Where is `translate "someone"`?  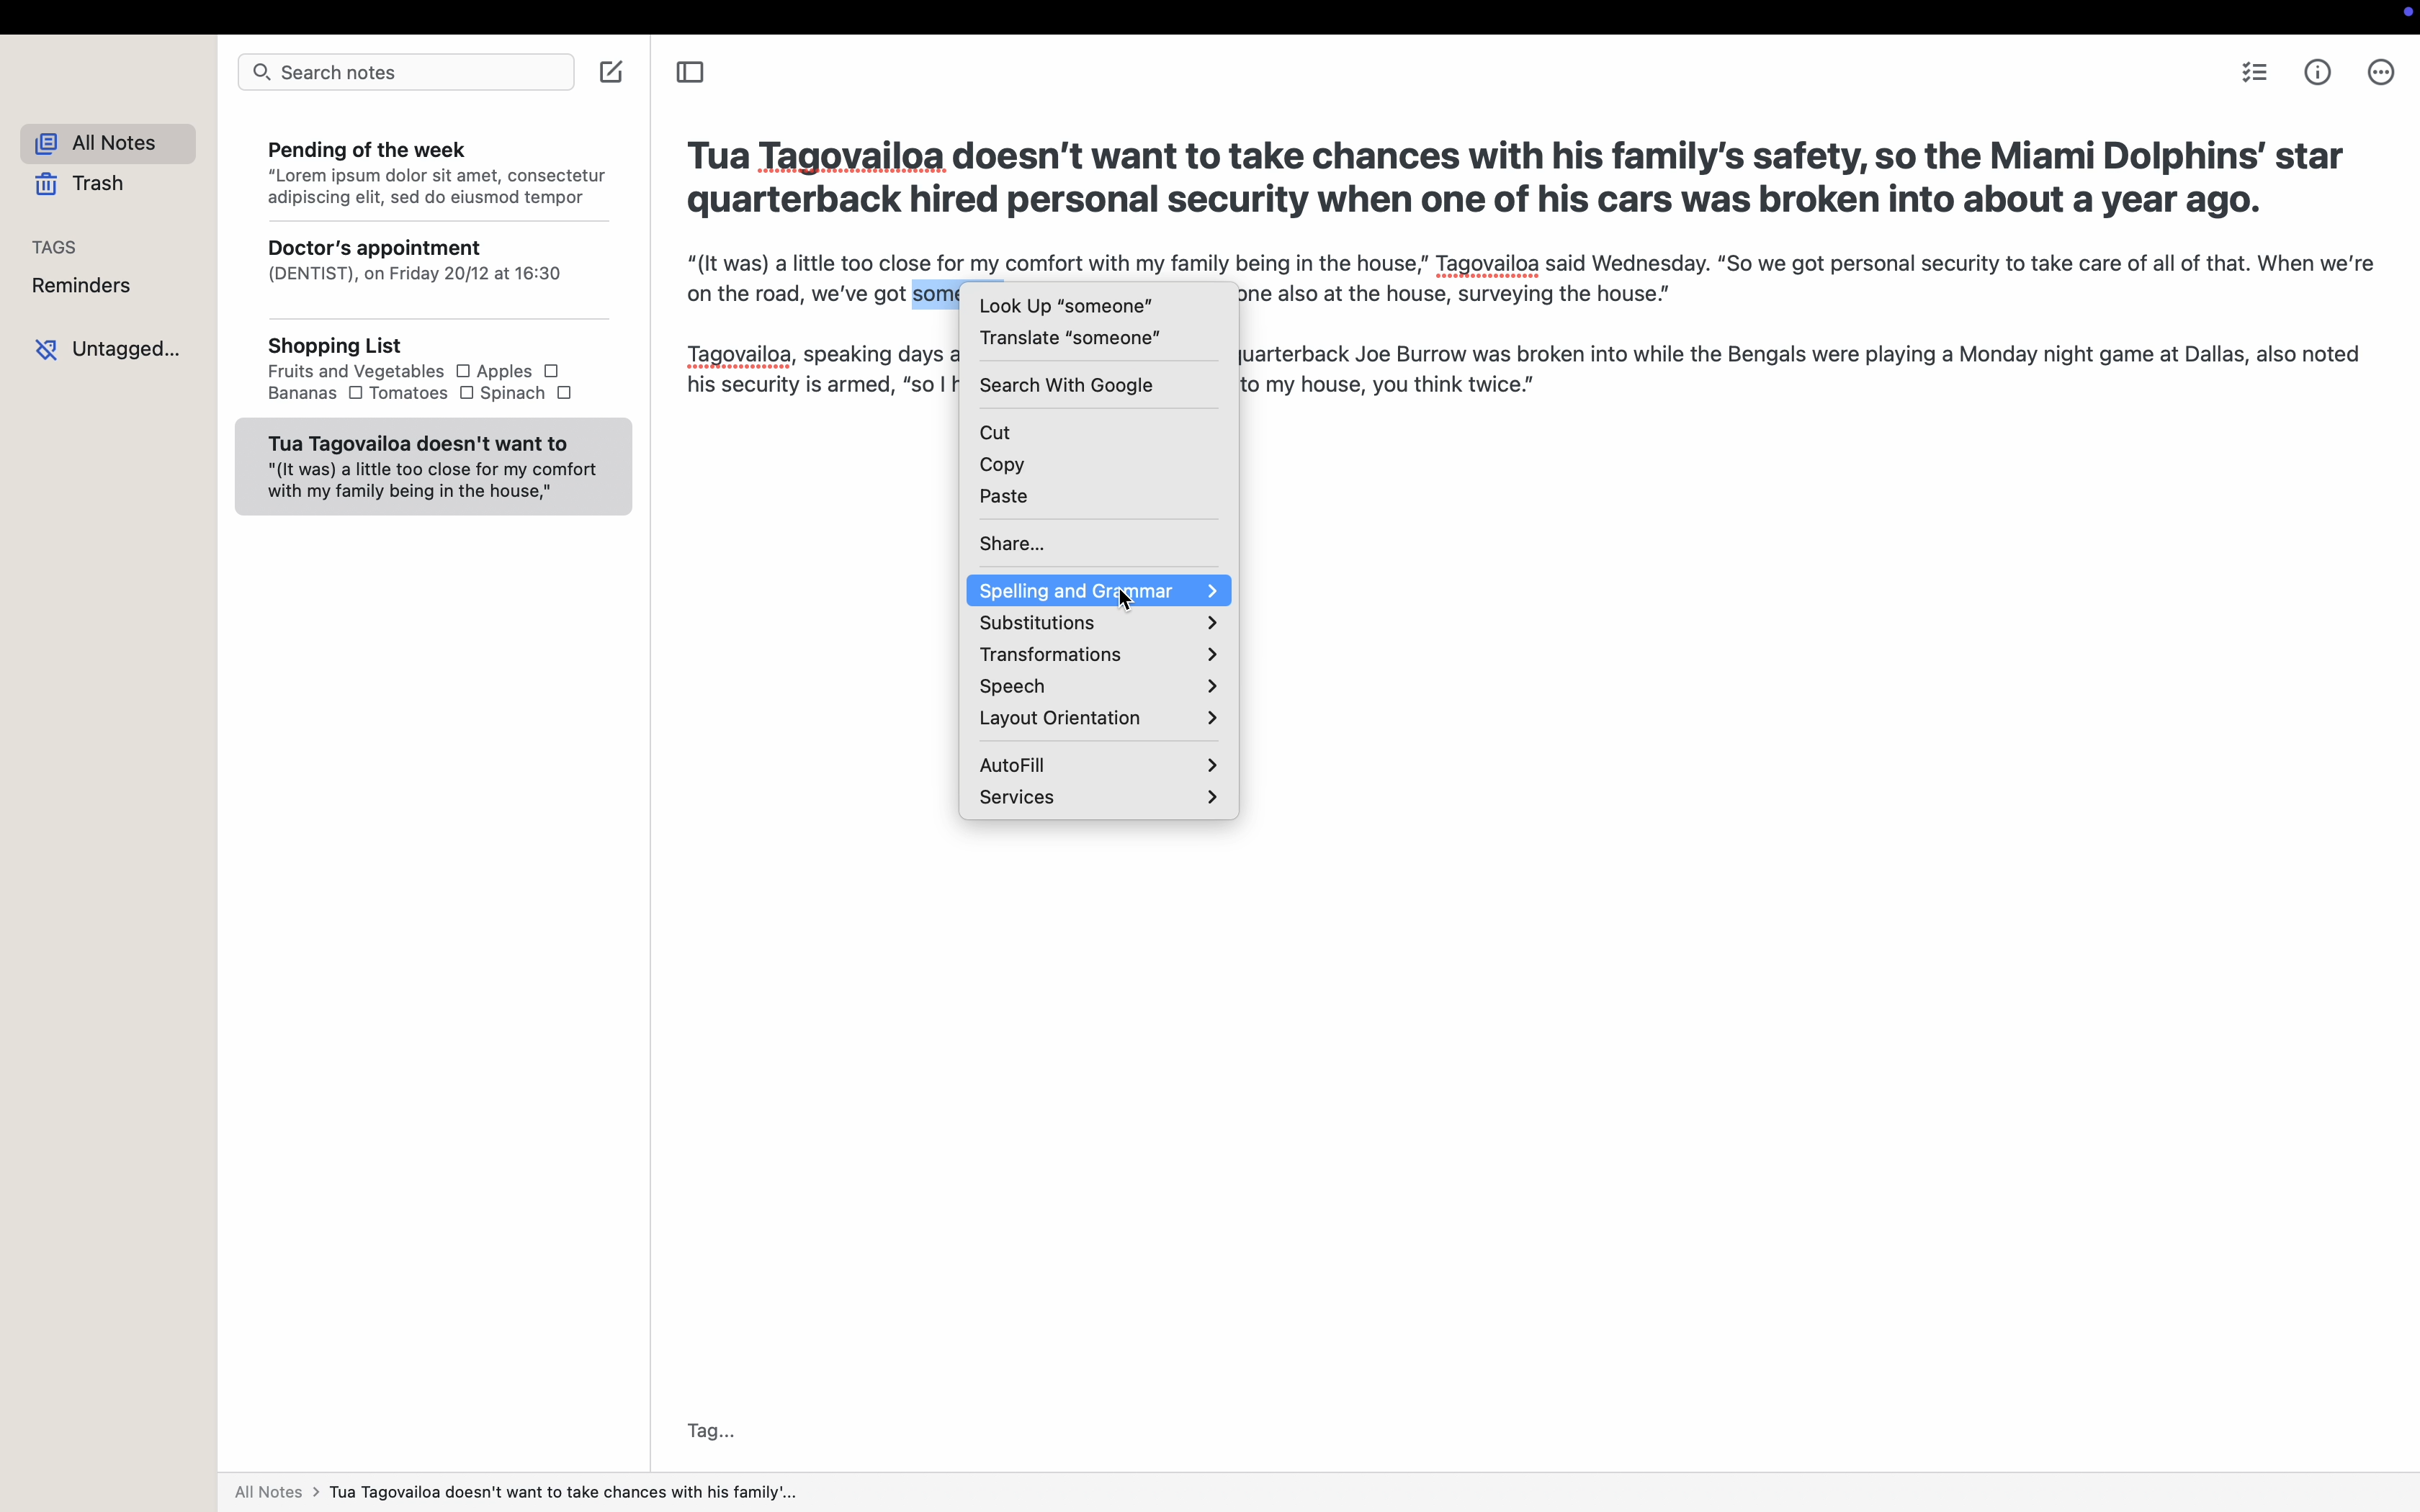 translate "someone" is located at coordinates (1070, 338).